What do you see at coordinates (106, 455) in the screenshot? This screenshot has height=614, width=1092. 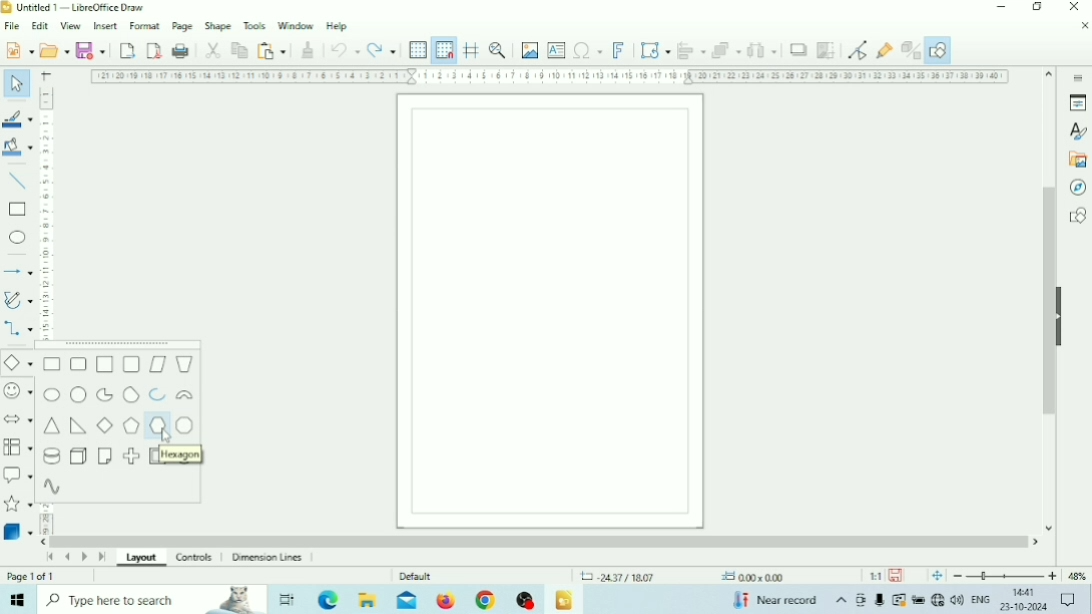 I see `Folded Corner` at bounding box center [106, 455].